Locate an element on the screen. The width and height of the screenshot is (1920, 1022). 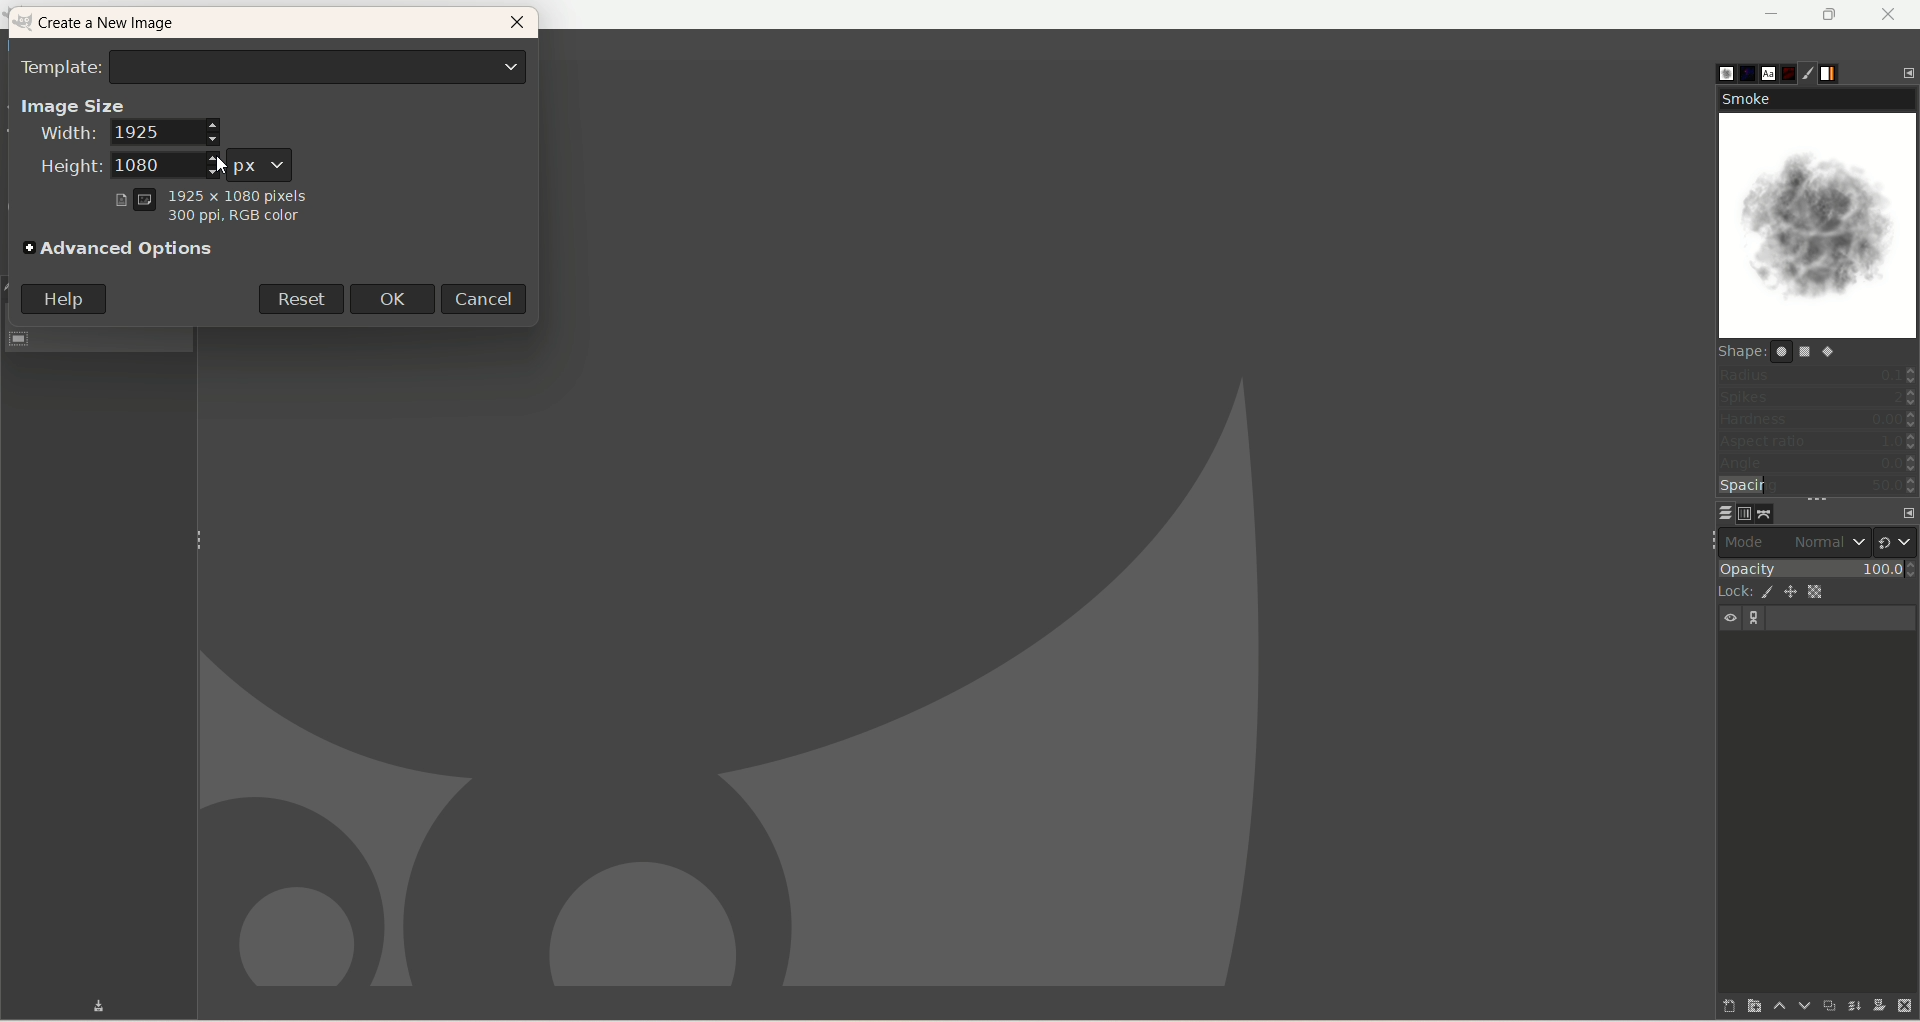
maximize is located at coordinates (1831, 15).